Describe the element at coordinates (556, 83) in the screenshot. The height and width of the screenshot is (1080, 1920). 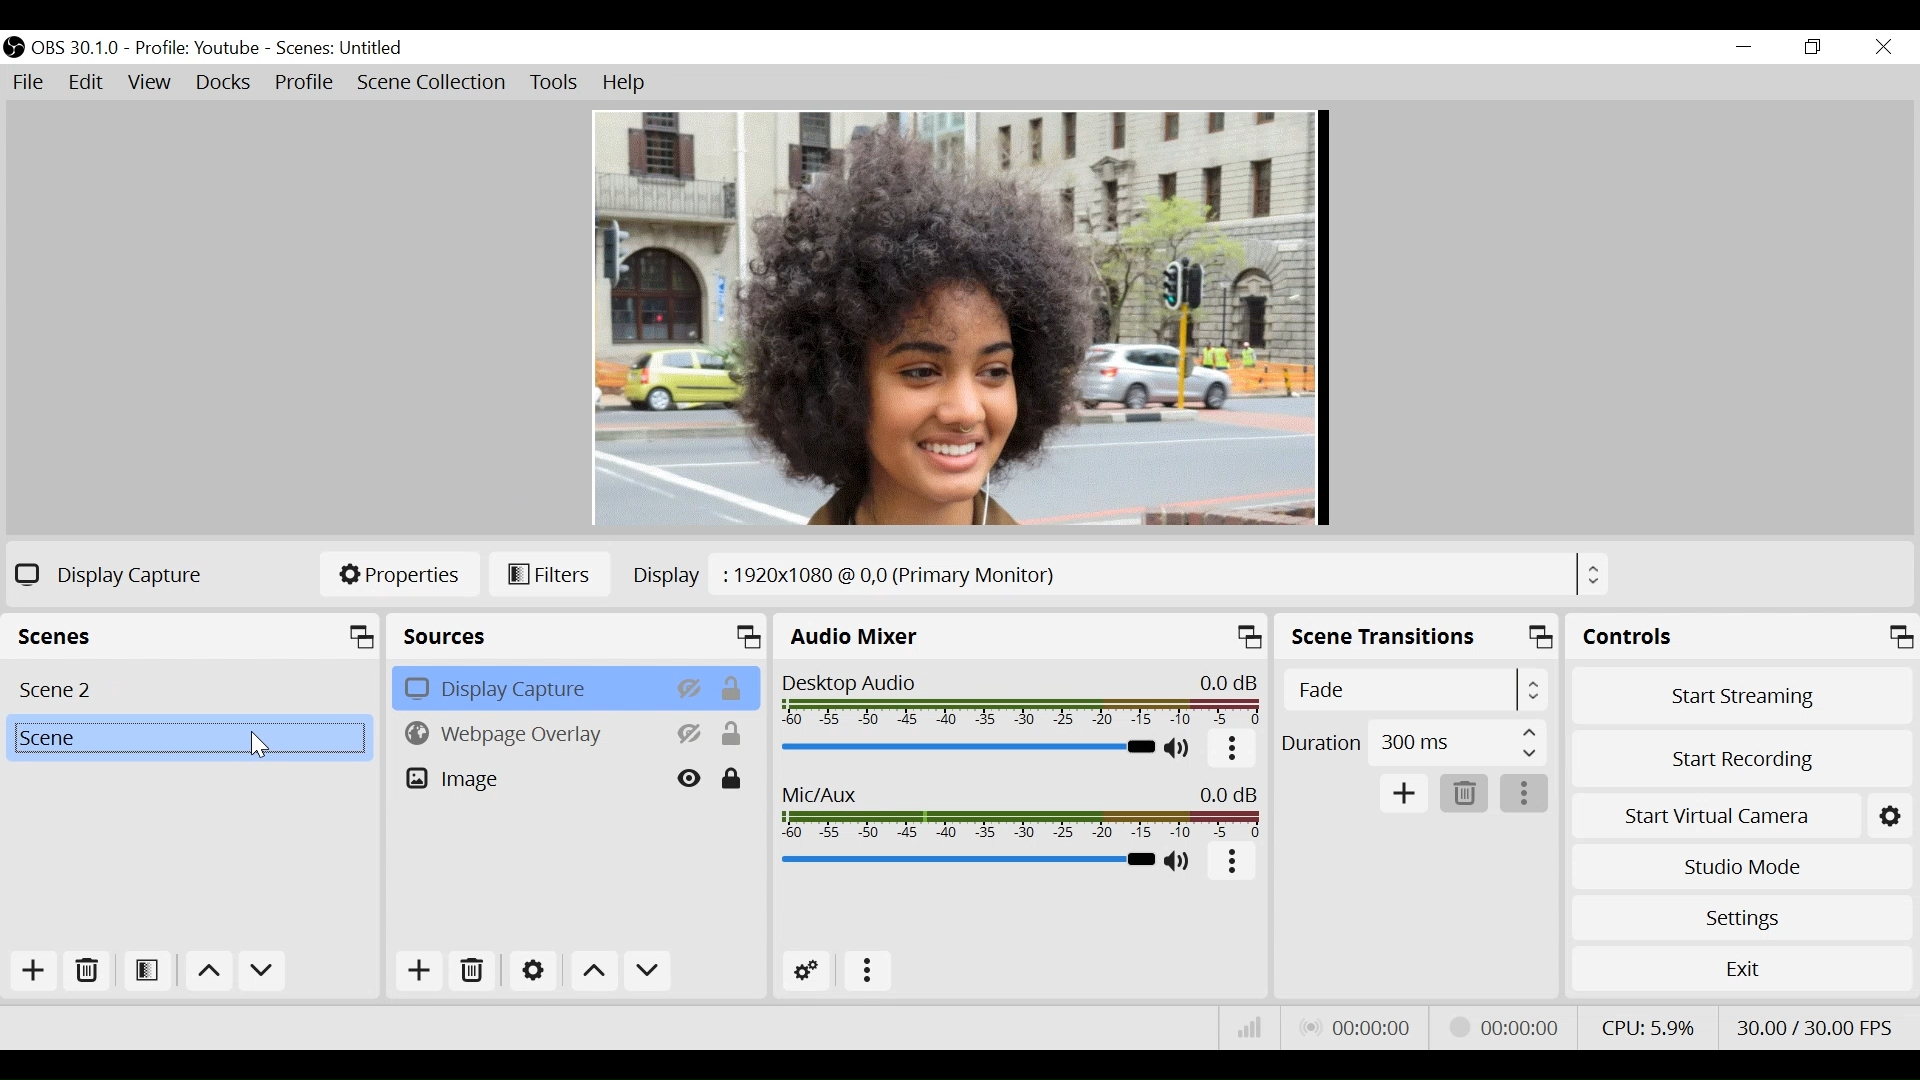
I see `Tools` at that location.